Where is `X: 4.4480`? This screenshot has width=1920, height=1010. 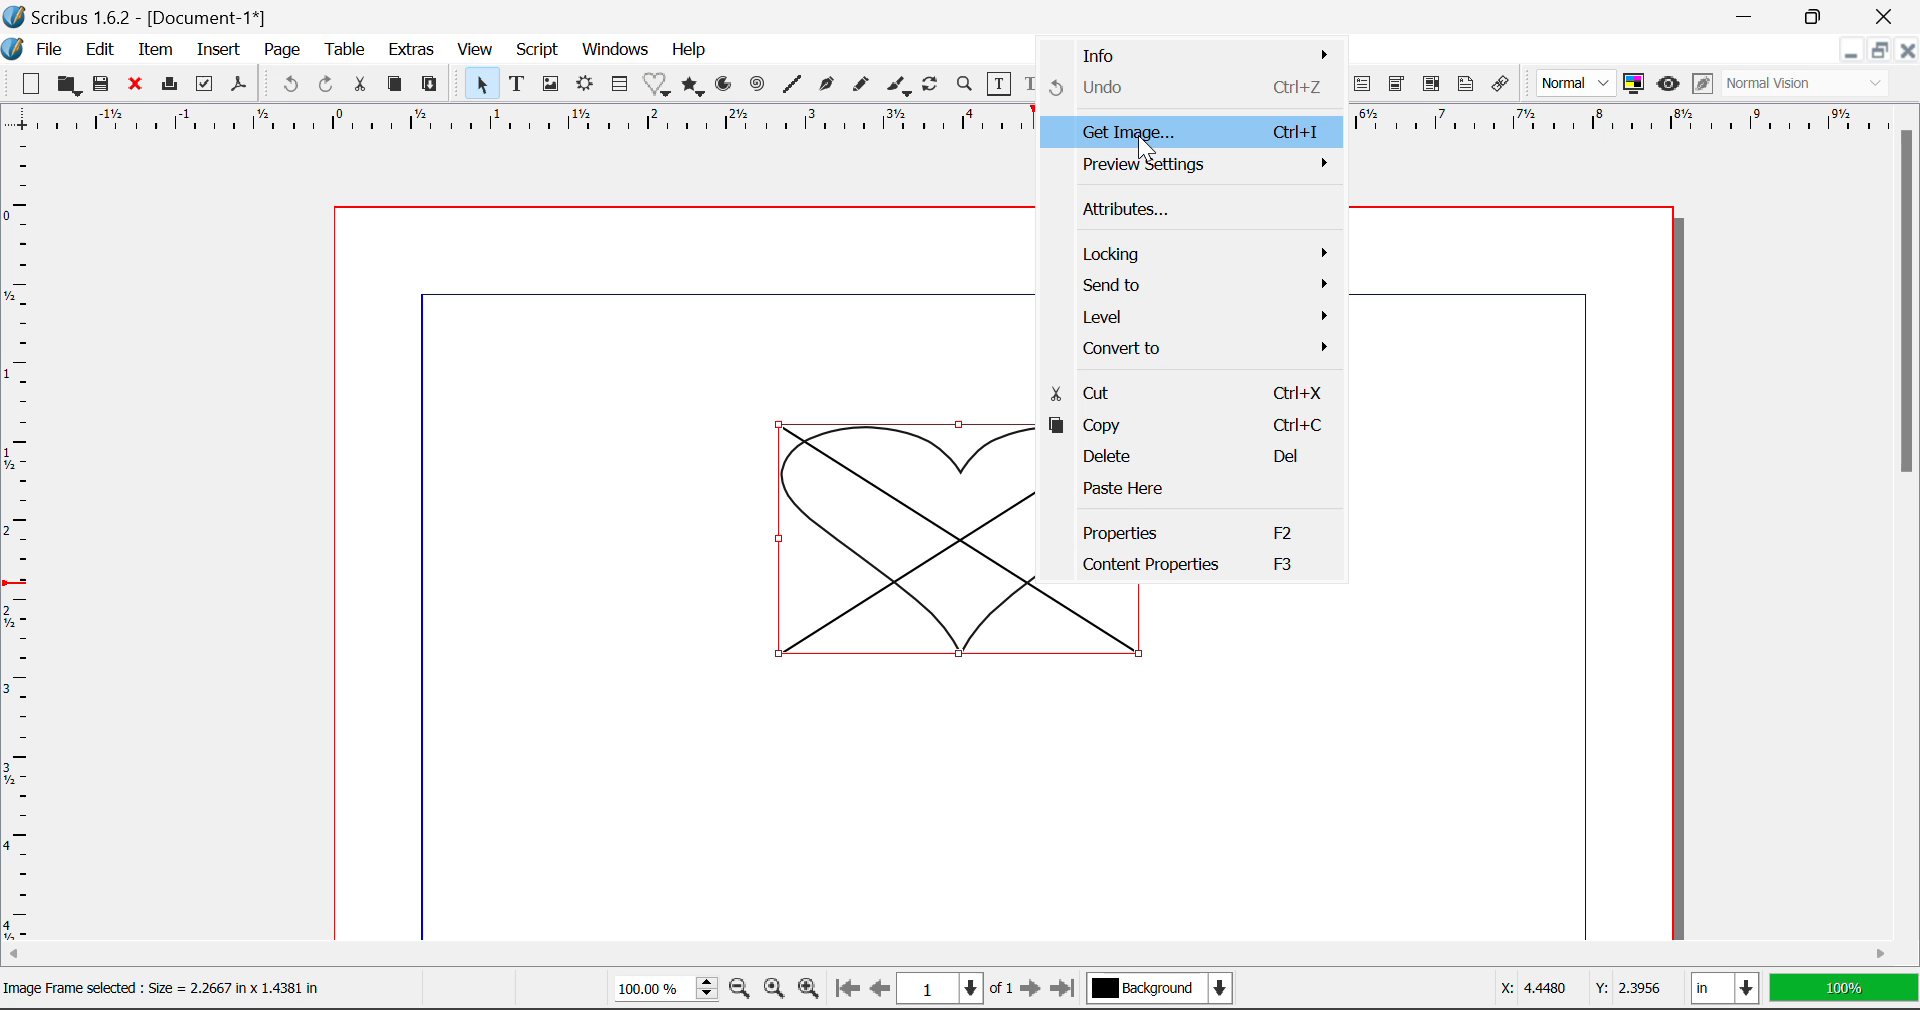 X: 4.4480 is located at coordinates (1532, 988).